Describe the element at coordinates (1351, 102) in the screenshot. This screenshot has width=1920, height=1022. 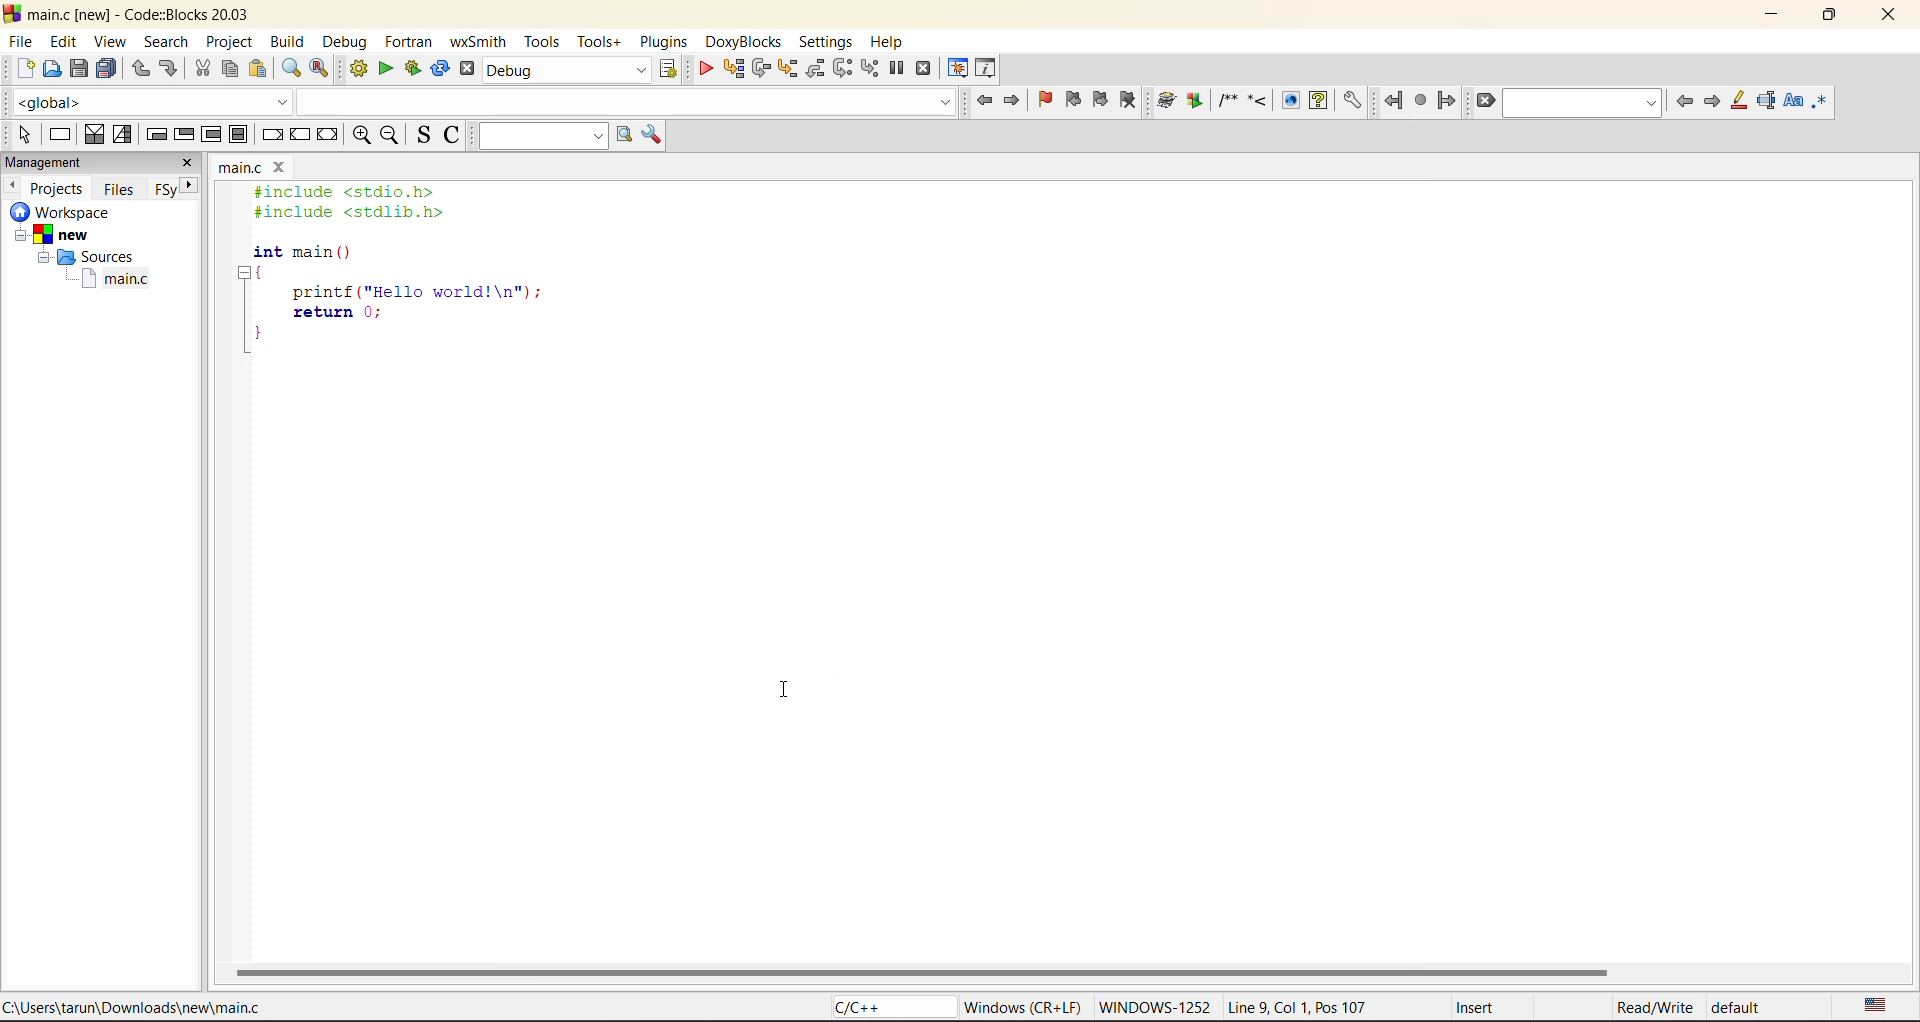
I see `Open DoxyBlocks' preferences` at that location.